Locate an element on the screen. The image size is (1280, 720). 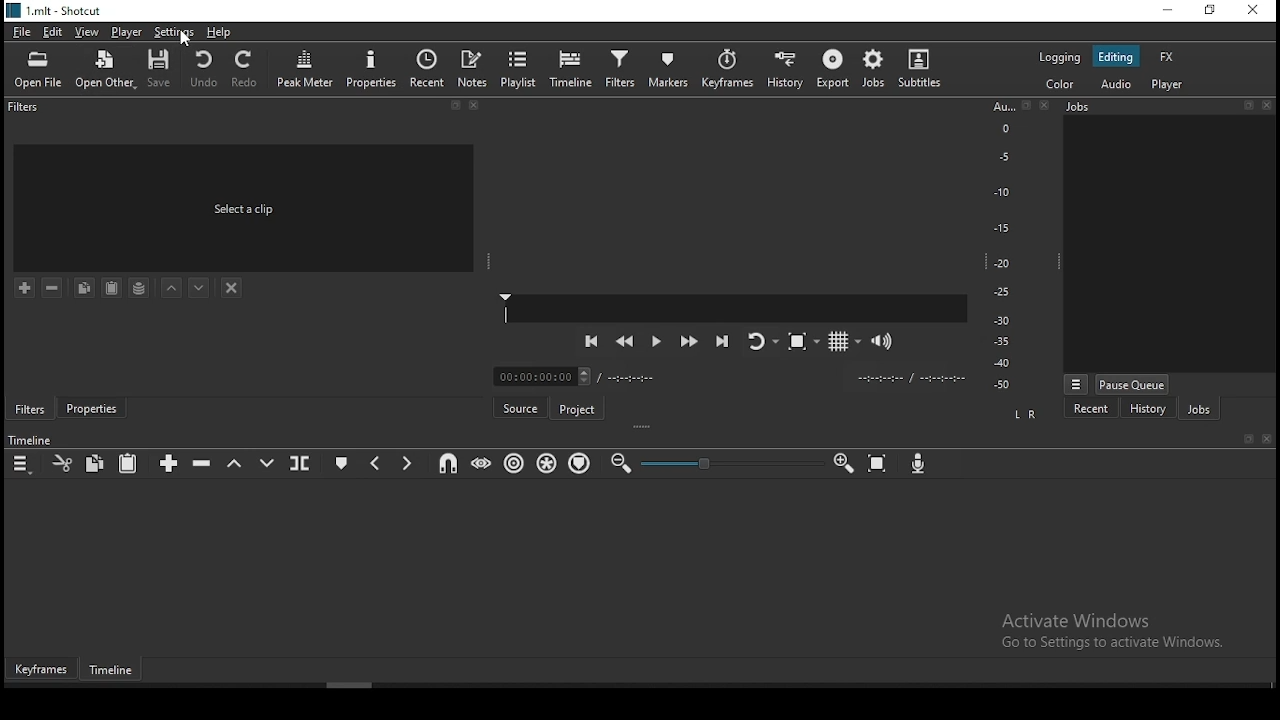
remove selected filter is located at coordinates (51, 287).